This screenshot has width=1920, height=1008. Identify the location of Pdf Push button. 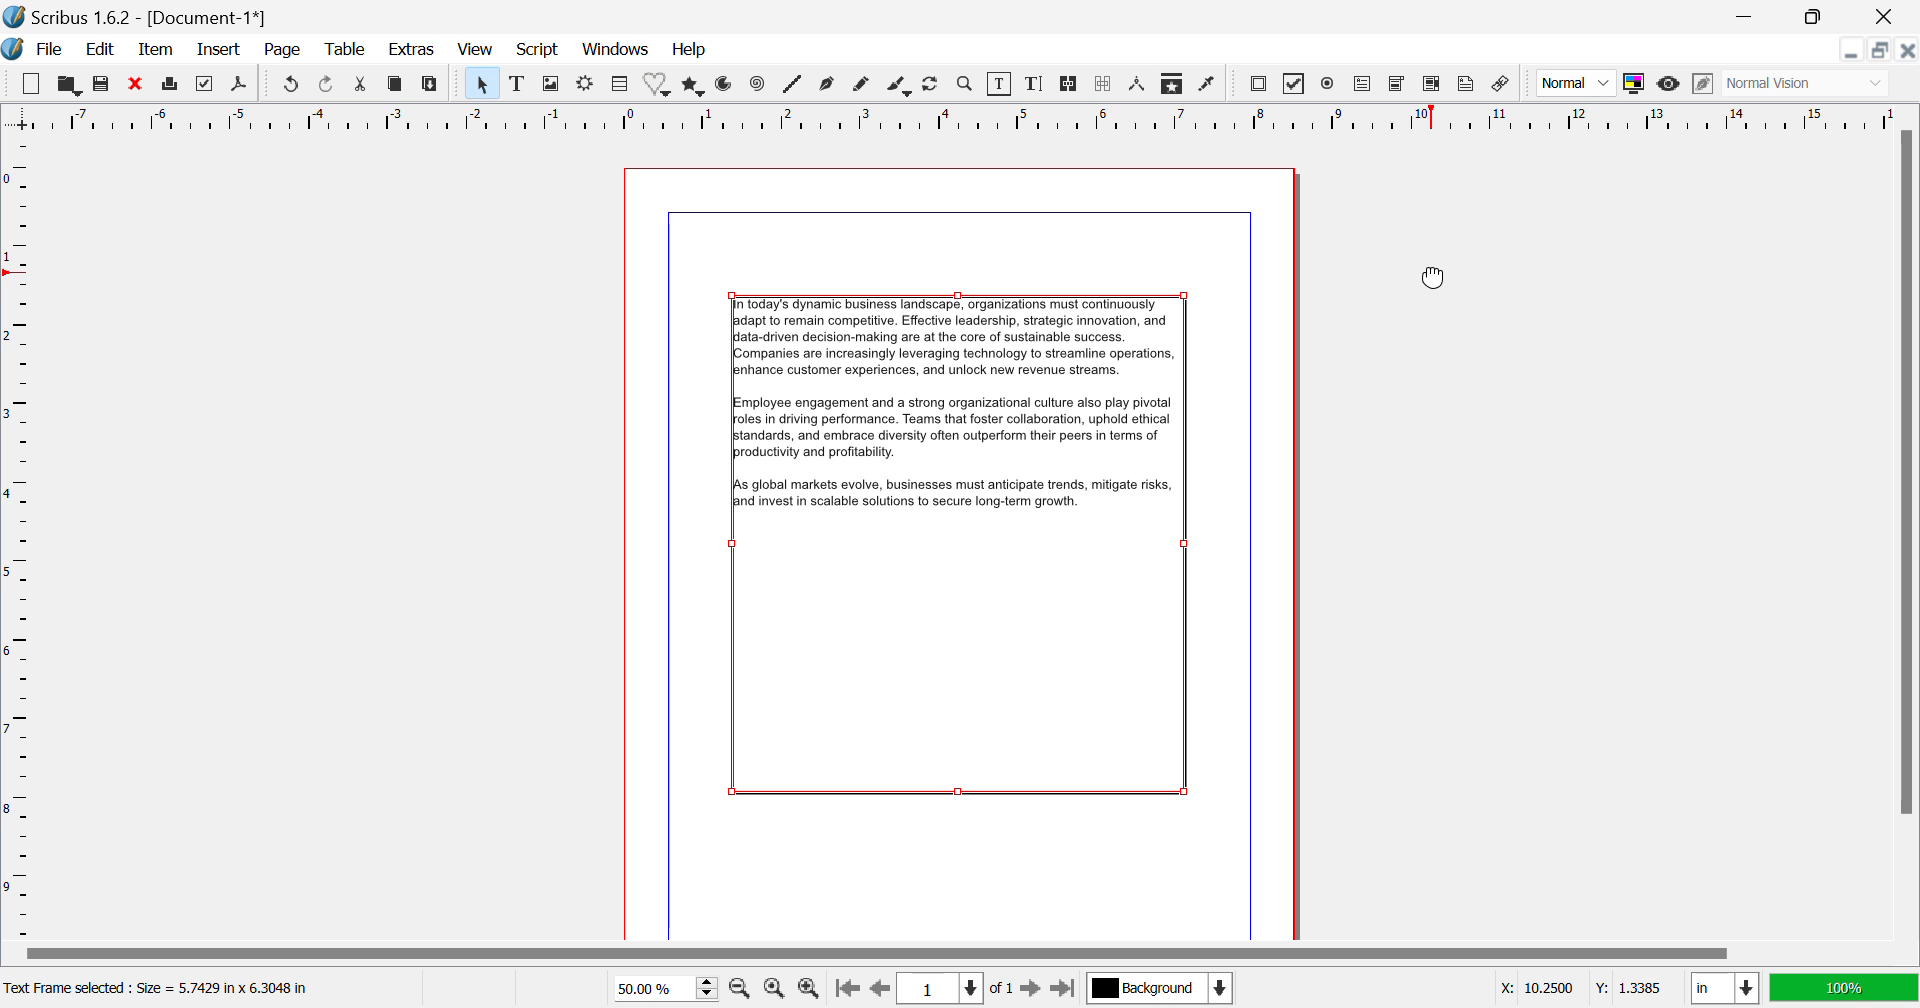
(1258, 82).